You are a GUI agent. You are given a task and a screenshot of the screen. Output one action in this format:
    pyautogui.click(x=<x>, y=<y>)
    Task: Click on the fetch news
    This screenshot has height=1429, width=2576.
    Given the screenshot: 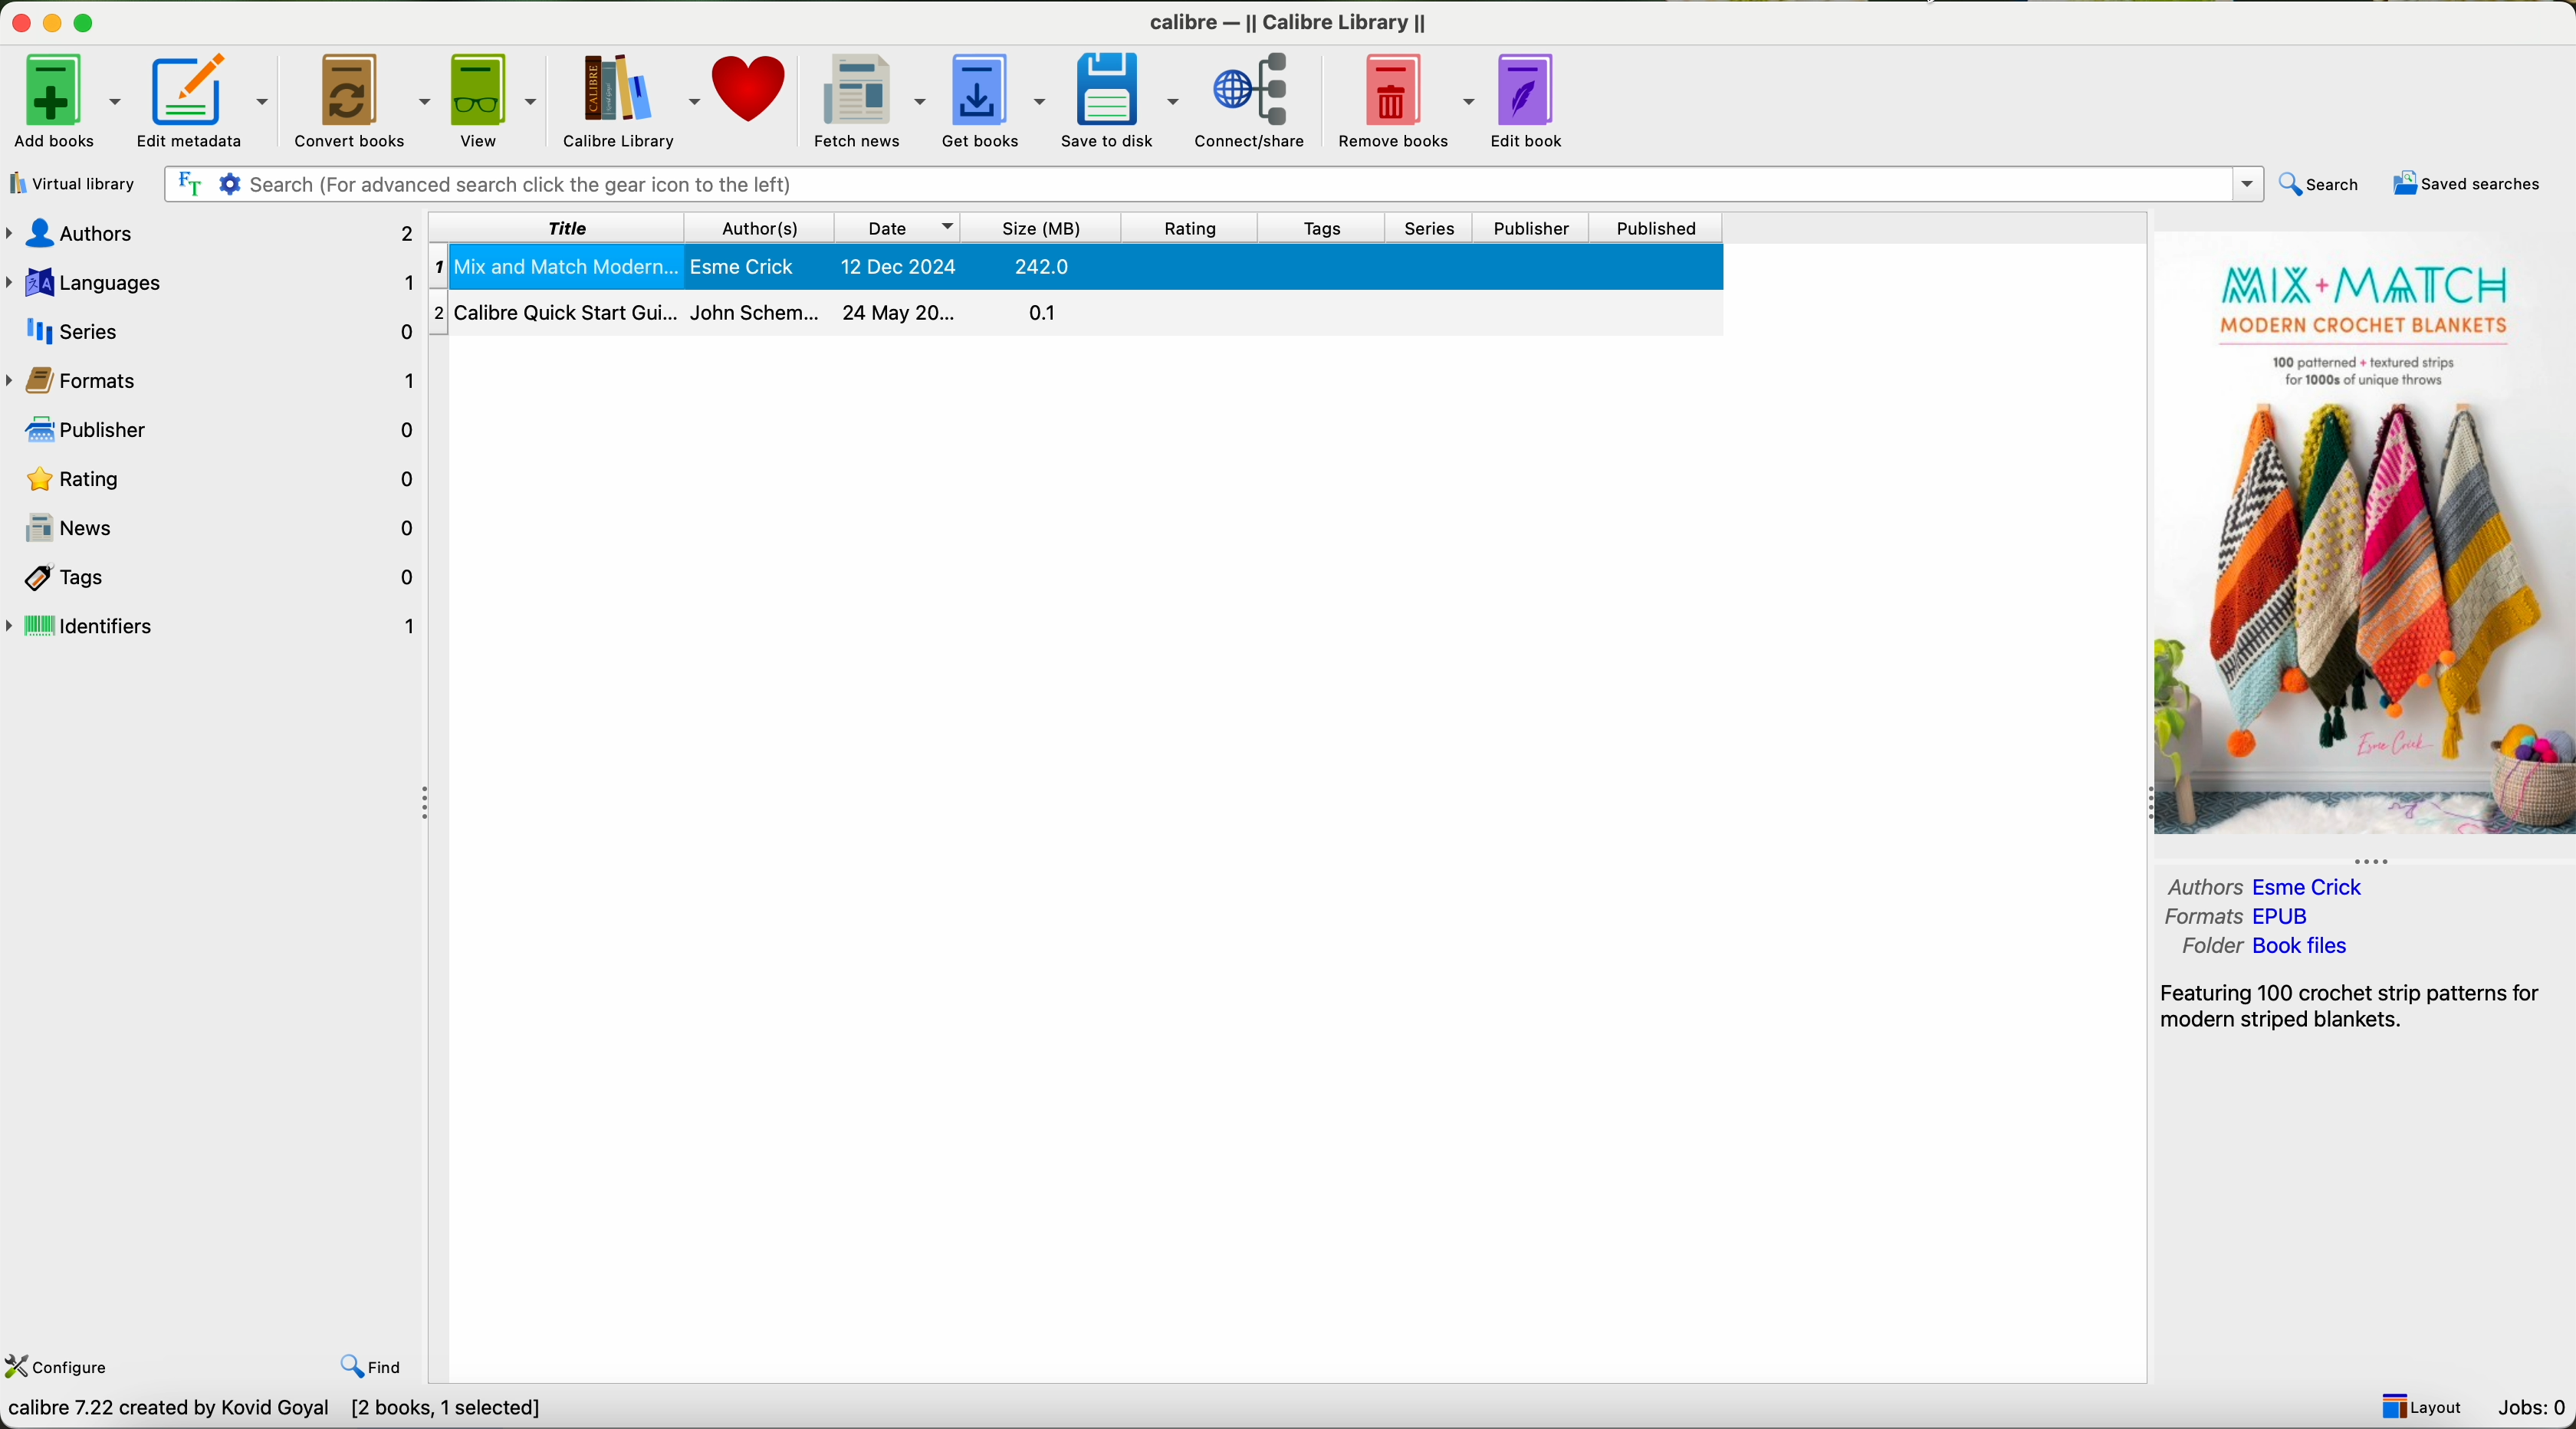 What is the action you would take?
    pyautogui.click(x=868, y=97)
    